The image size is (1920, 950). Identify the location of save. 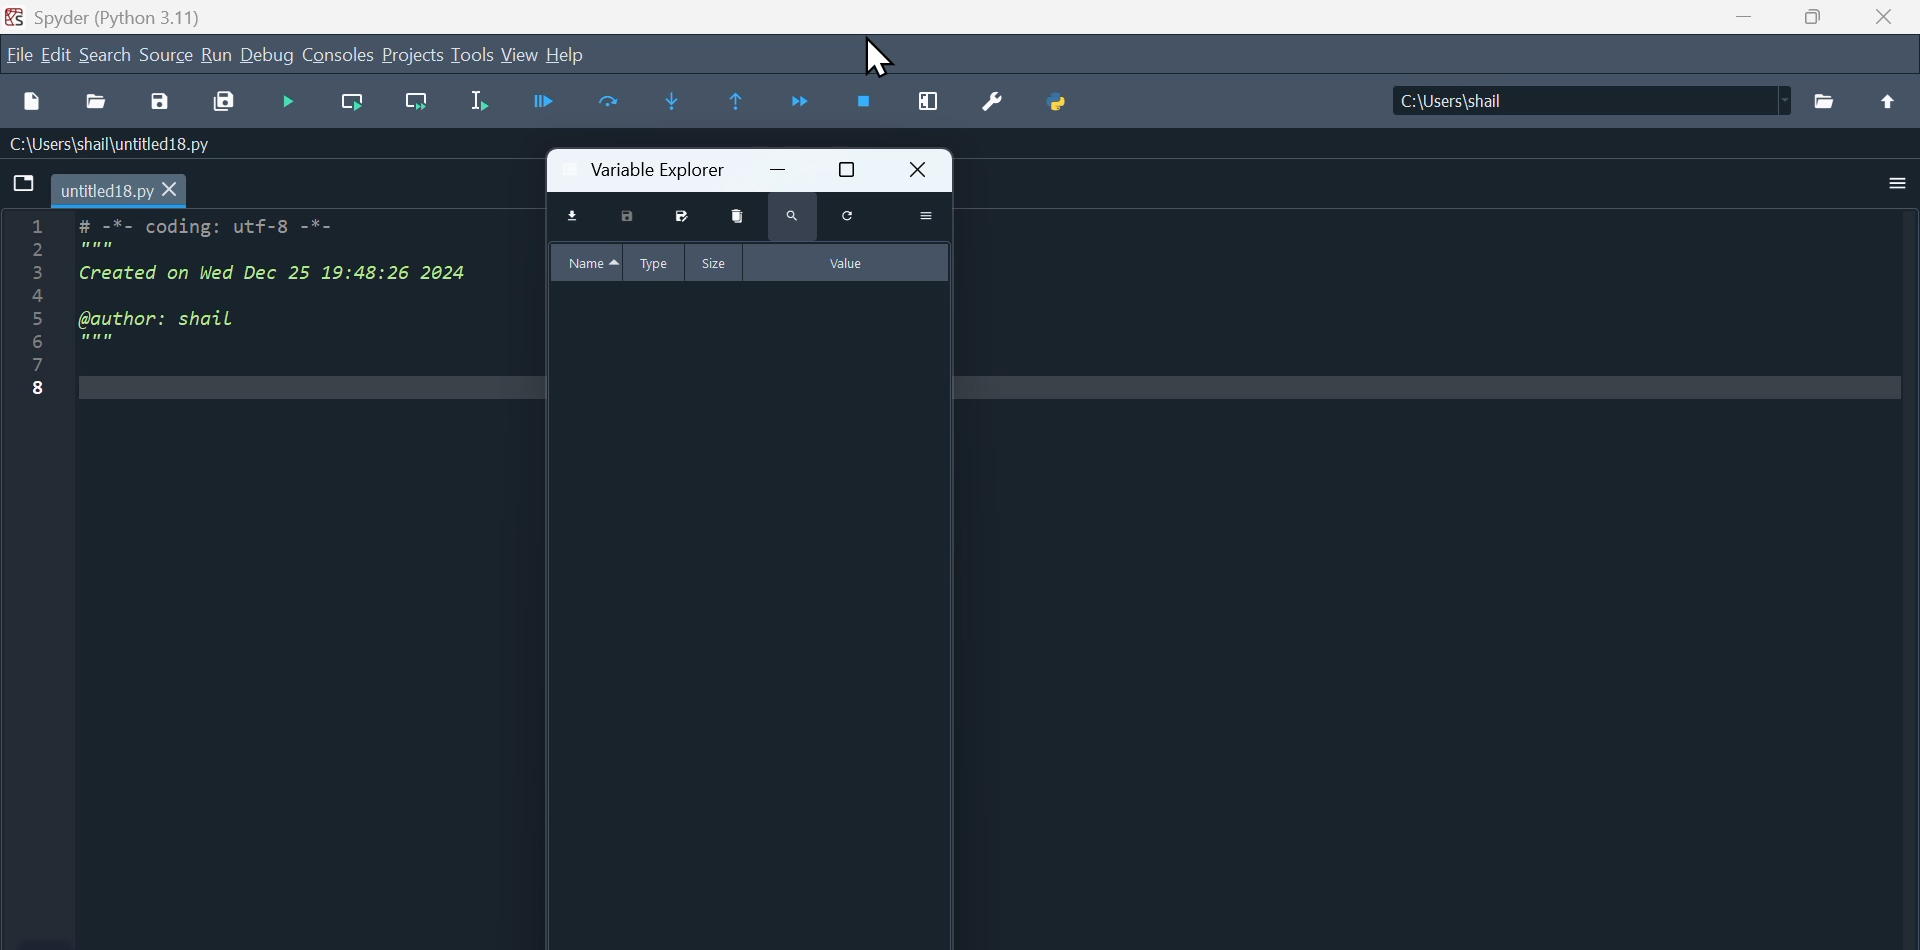
(628, 218).